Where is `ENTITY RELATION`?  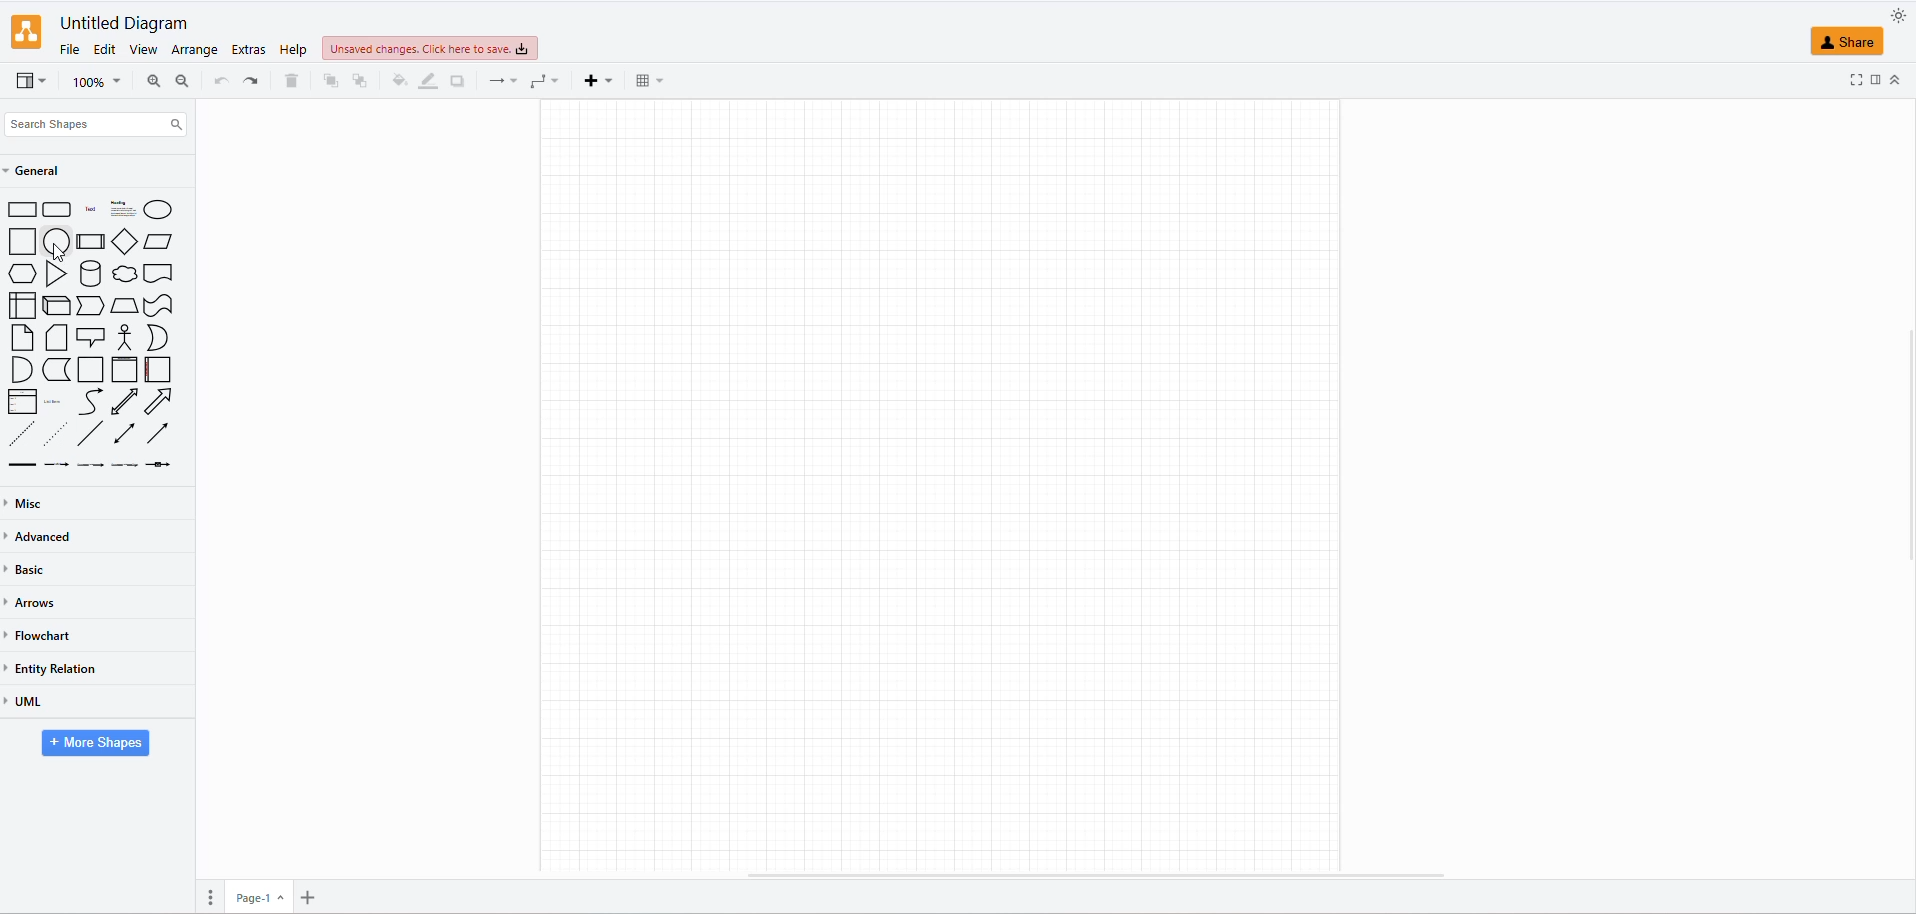 ENTITY RELATION is located at coordinates (57, 669).